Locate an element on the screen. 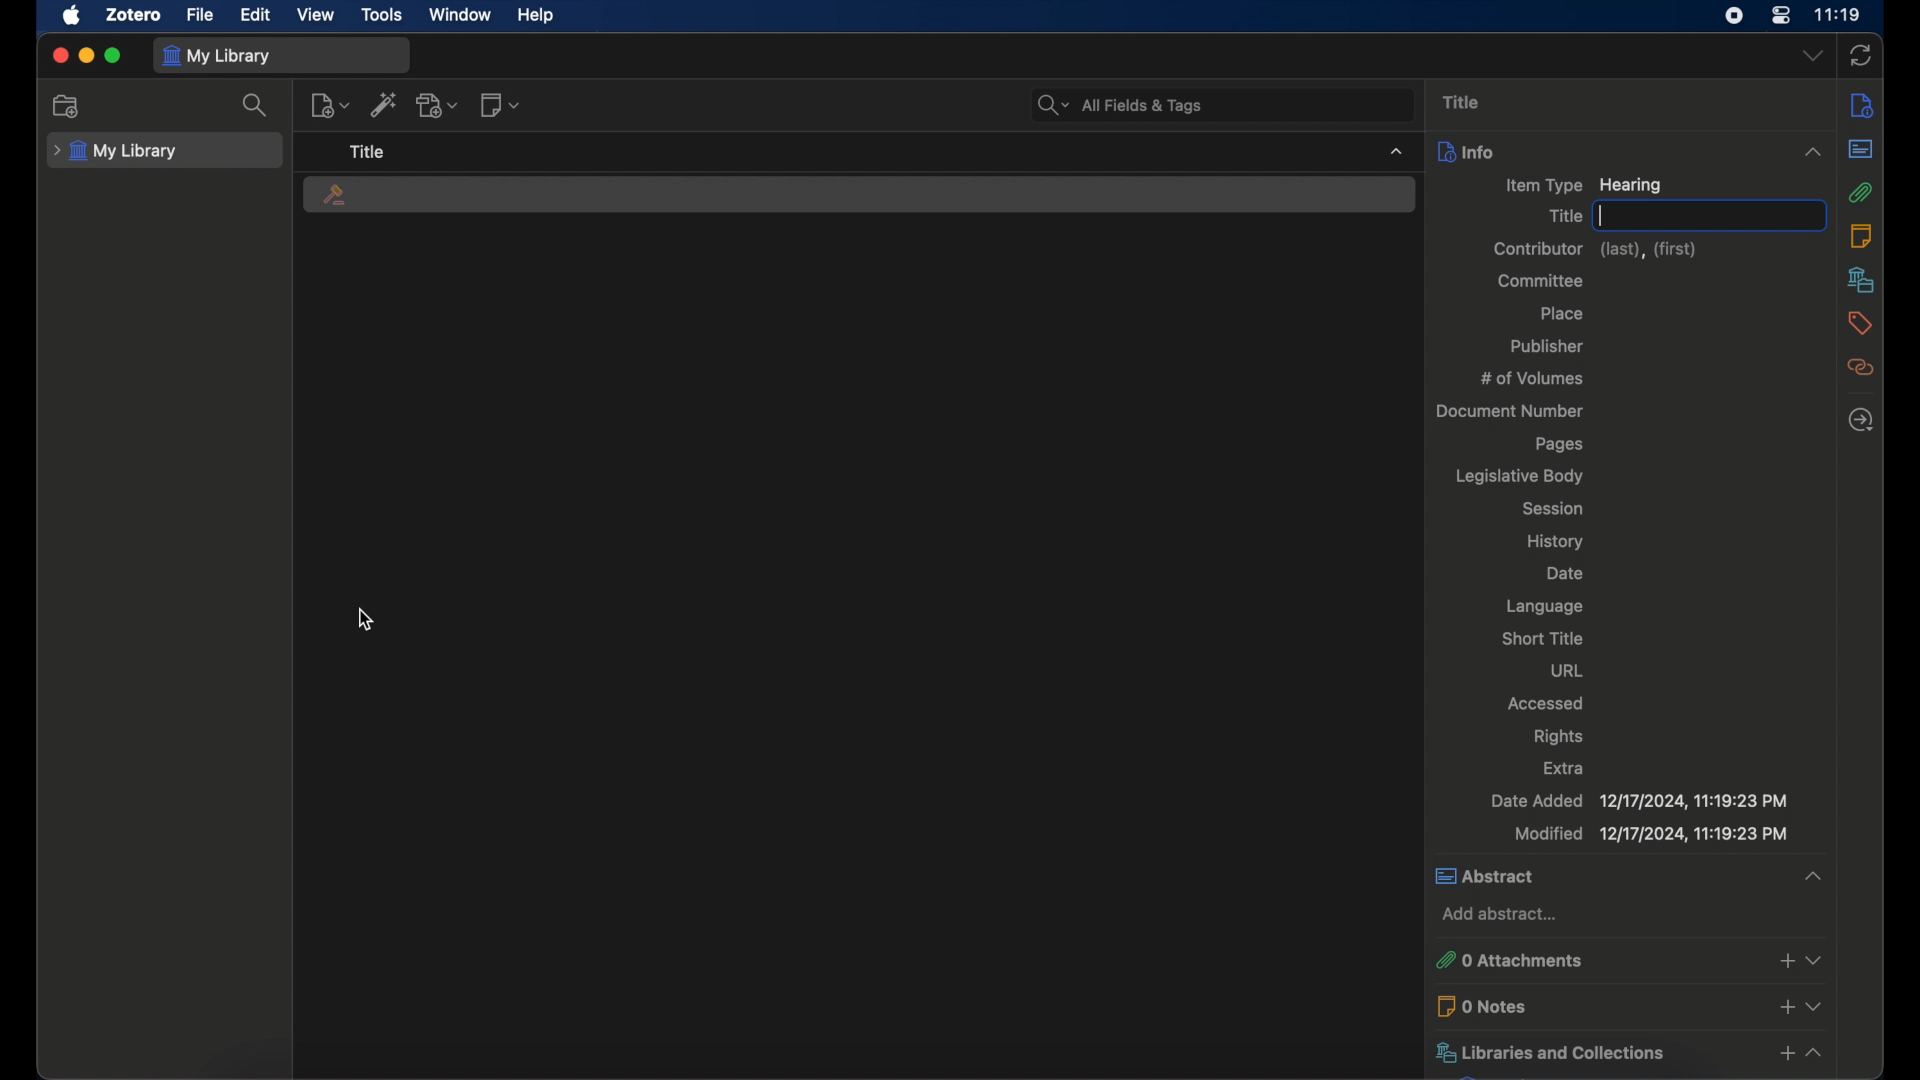 The width and height of the screenshot is (1920, 1080). add item by identifier is located at coordinates (384, 104).